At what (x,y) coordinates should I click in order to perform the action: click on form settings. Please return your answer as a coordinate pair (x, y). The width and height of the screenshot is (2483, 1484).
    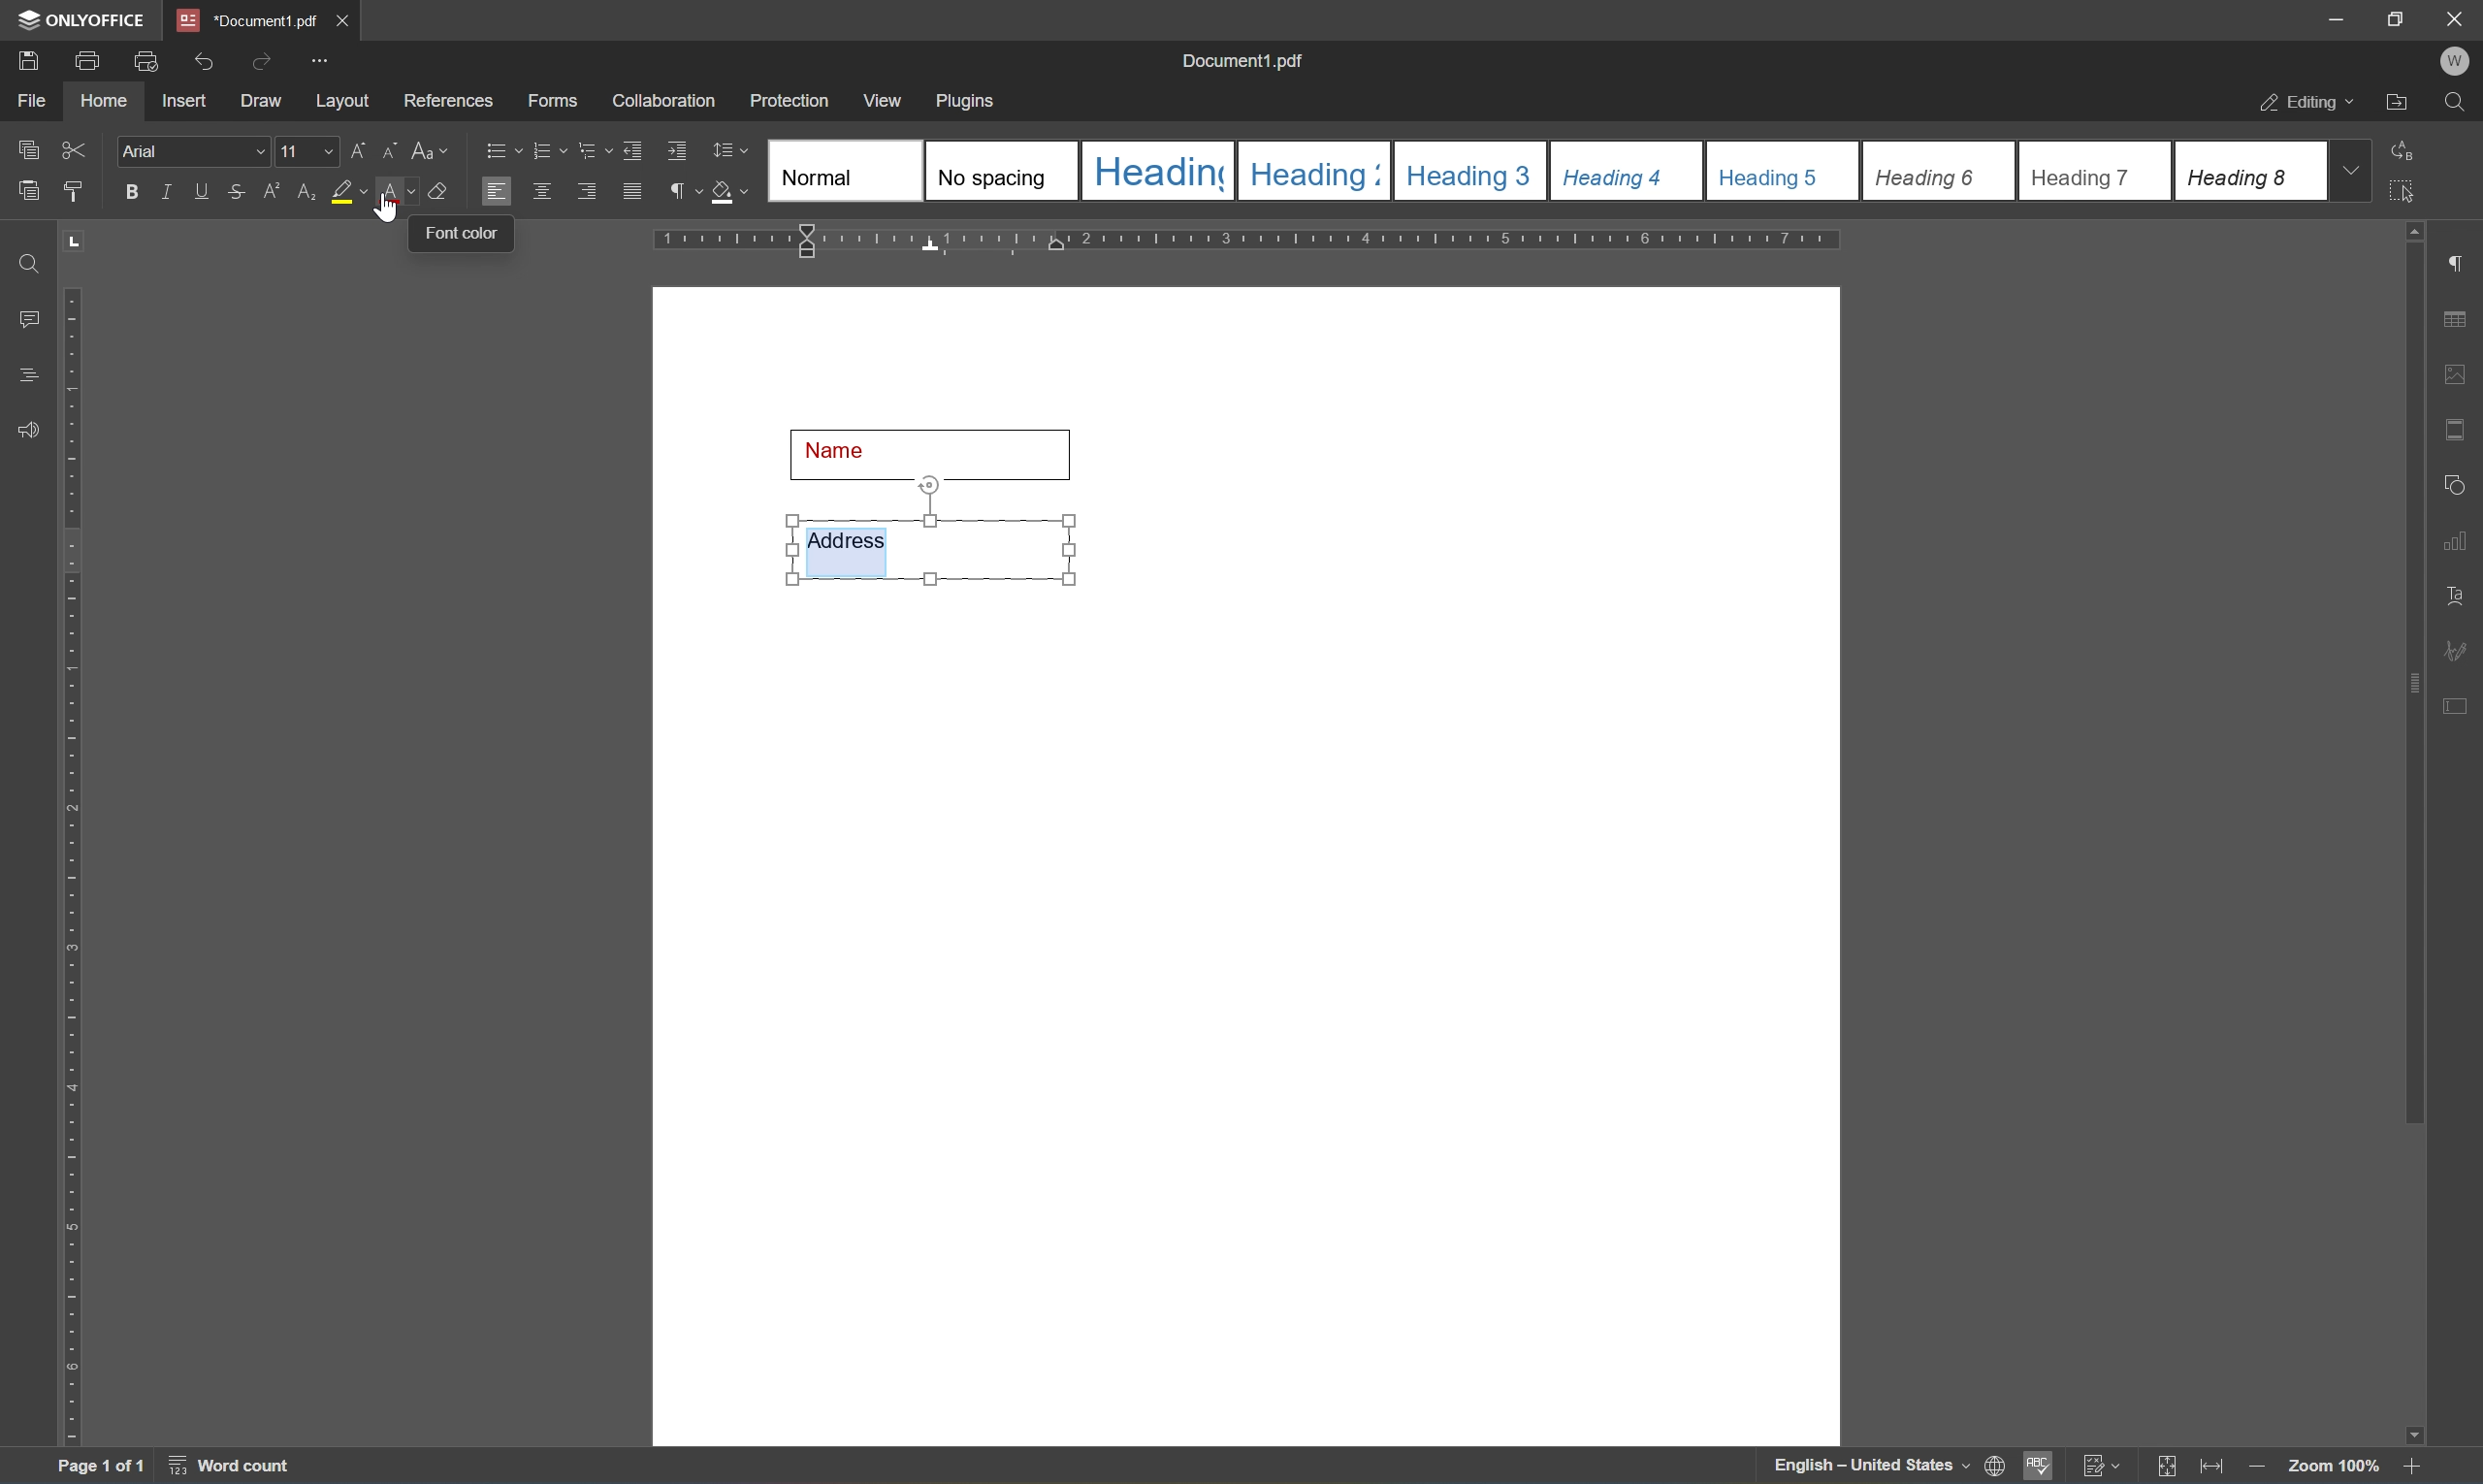
    Looking at the image, I should click on (2460, 705).